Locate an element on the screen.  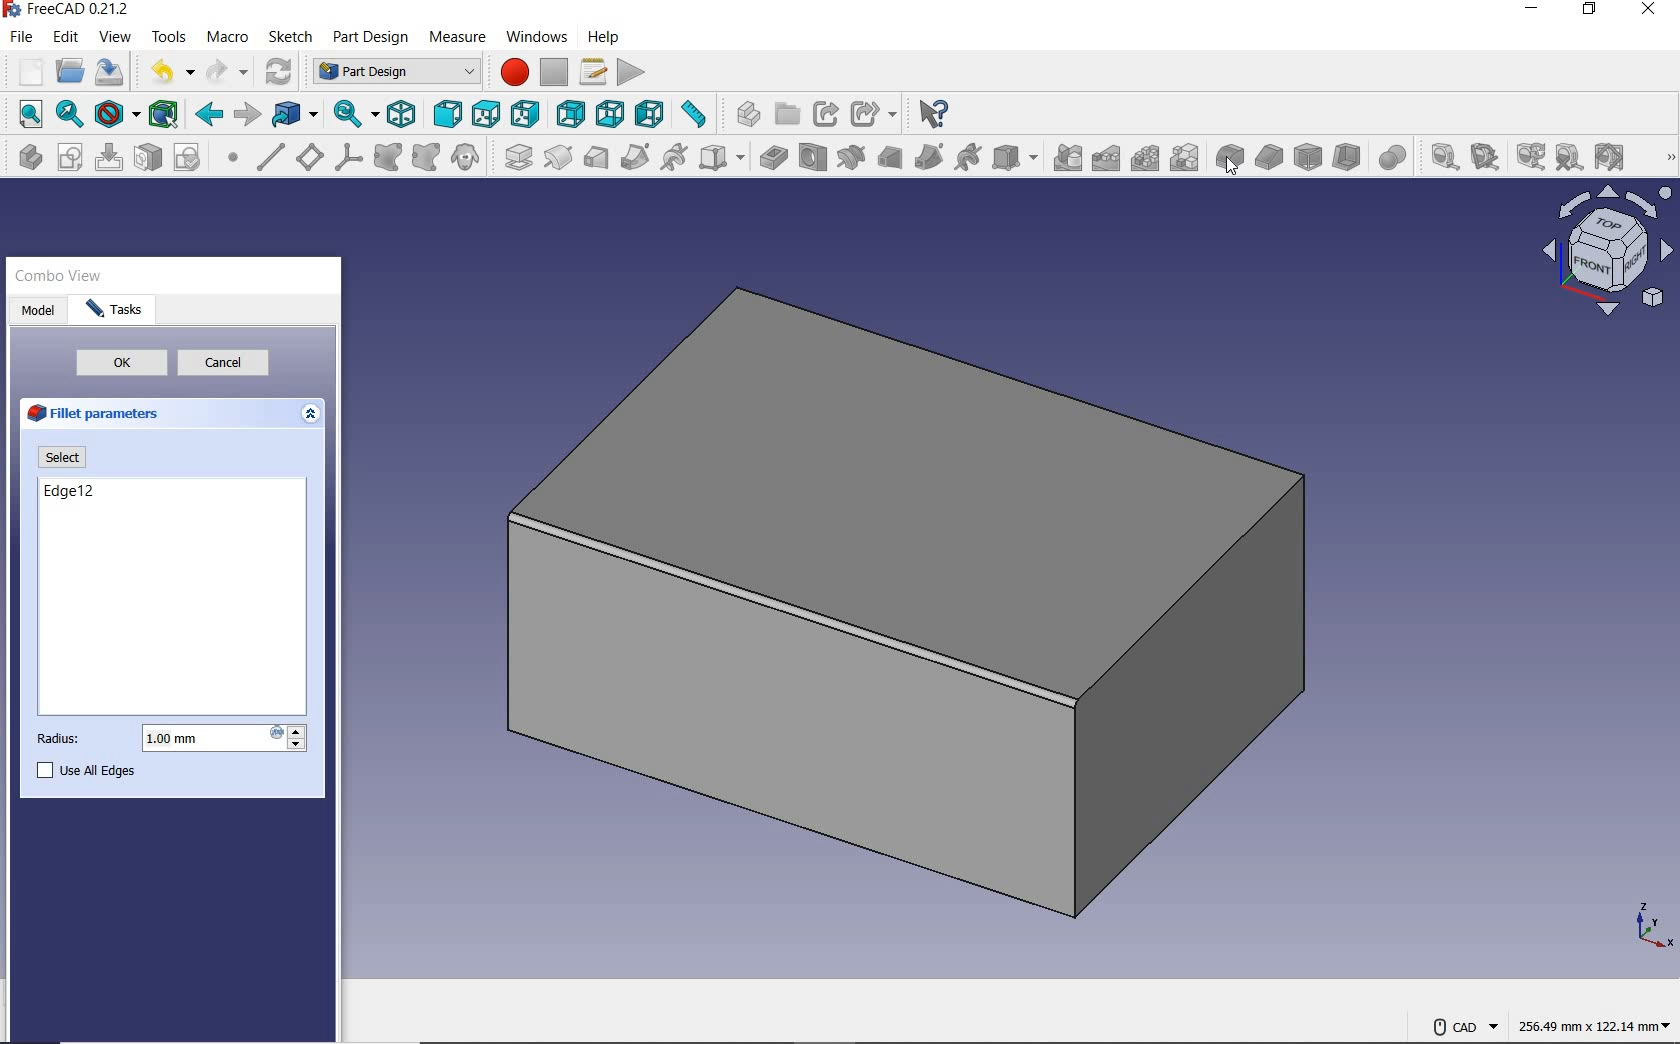
view is located at coordinates (115, 37).